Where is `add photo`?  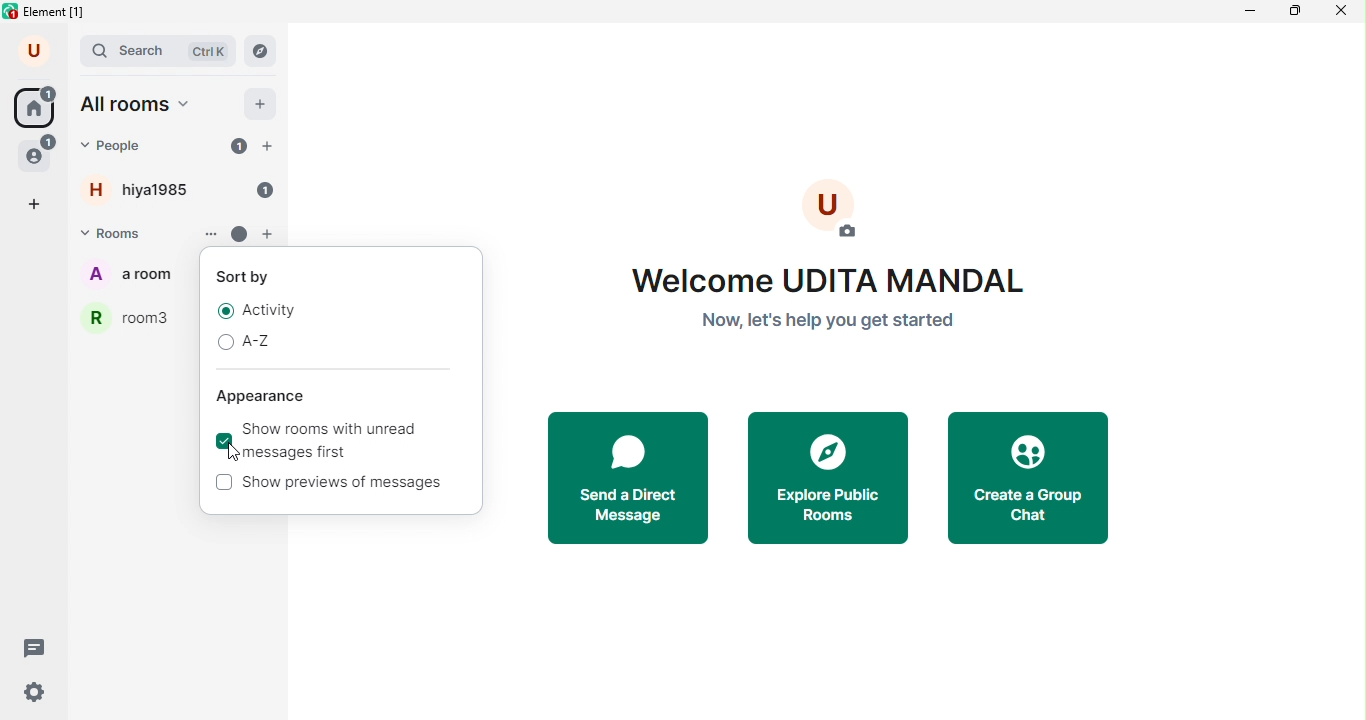
add photo is located at coordinates (837, 213).